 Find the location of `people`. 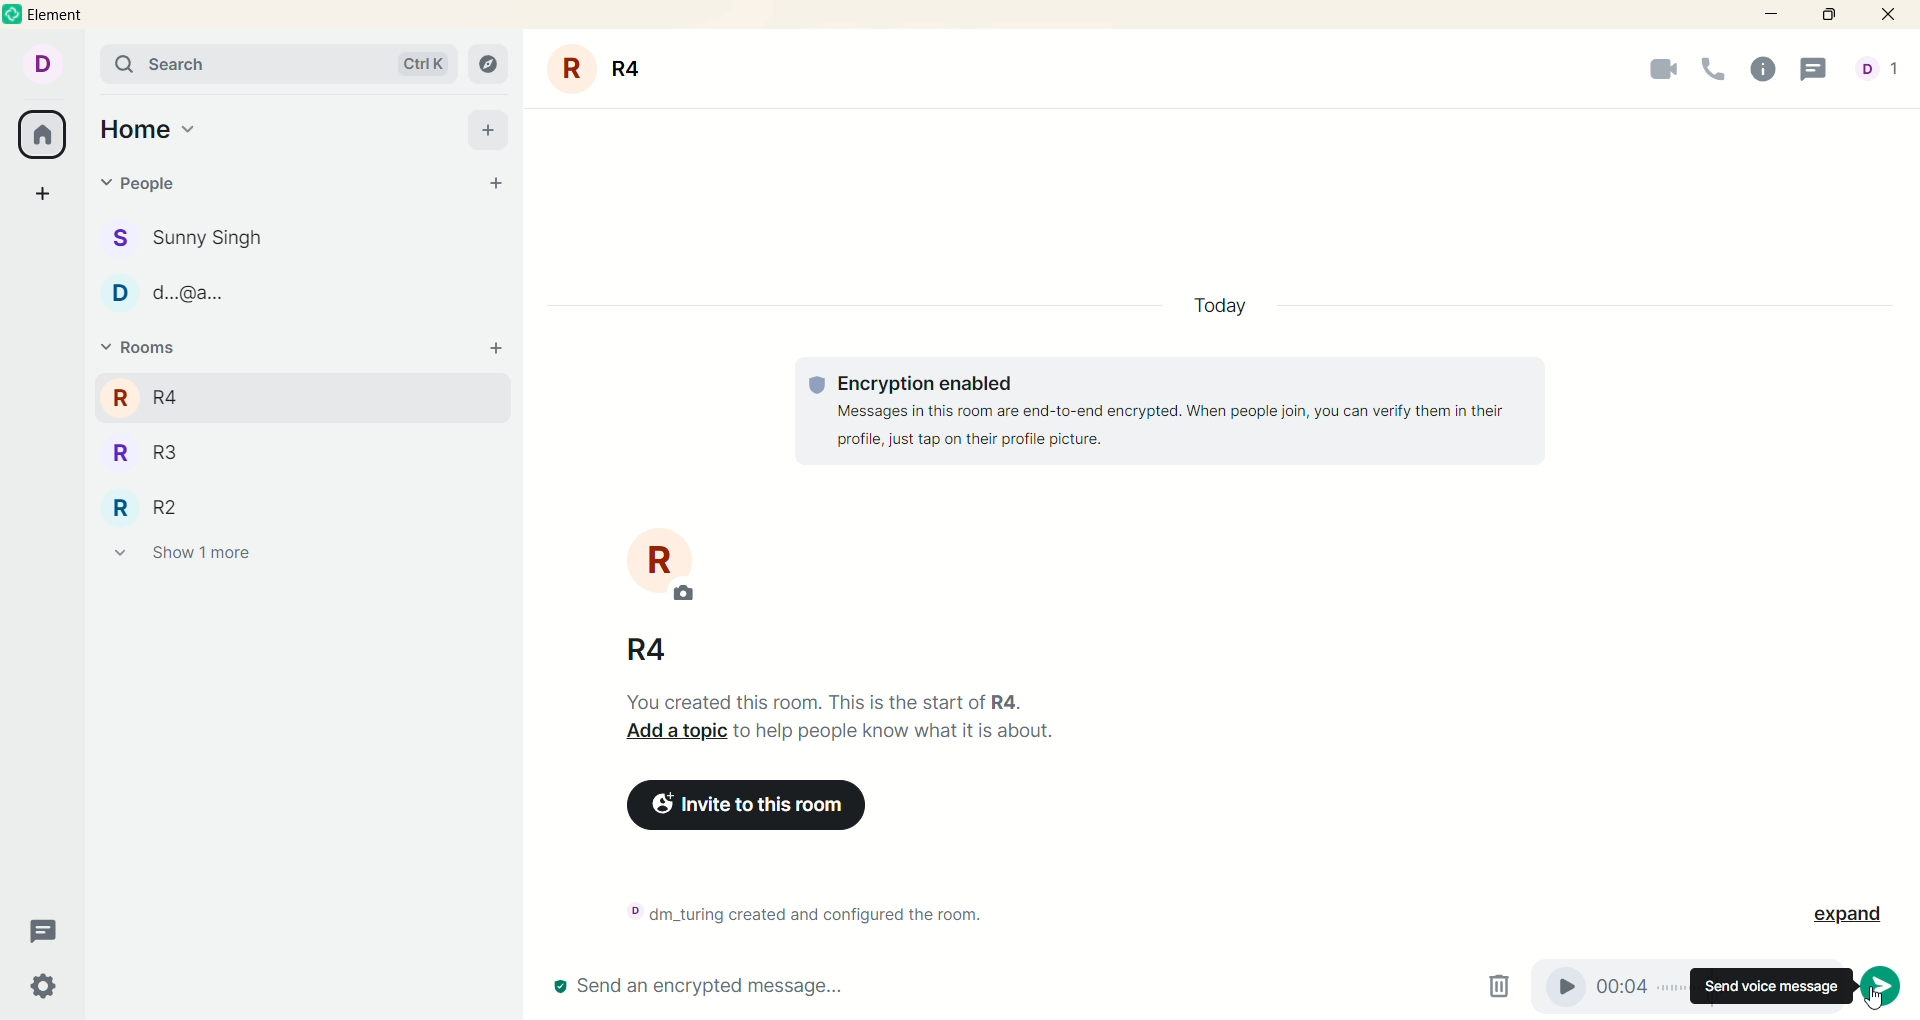

people is located at coordinates (1877, 71).